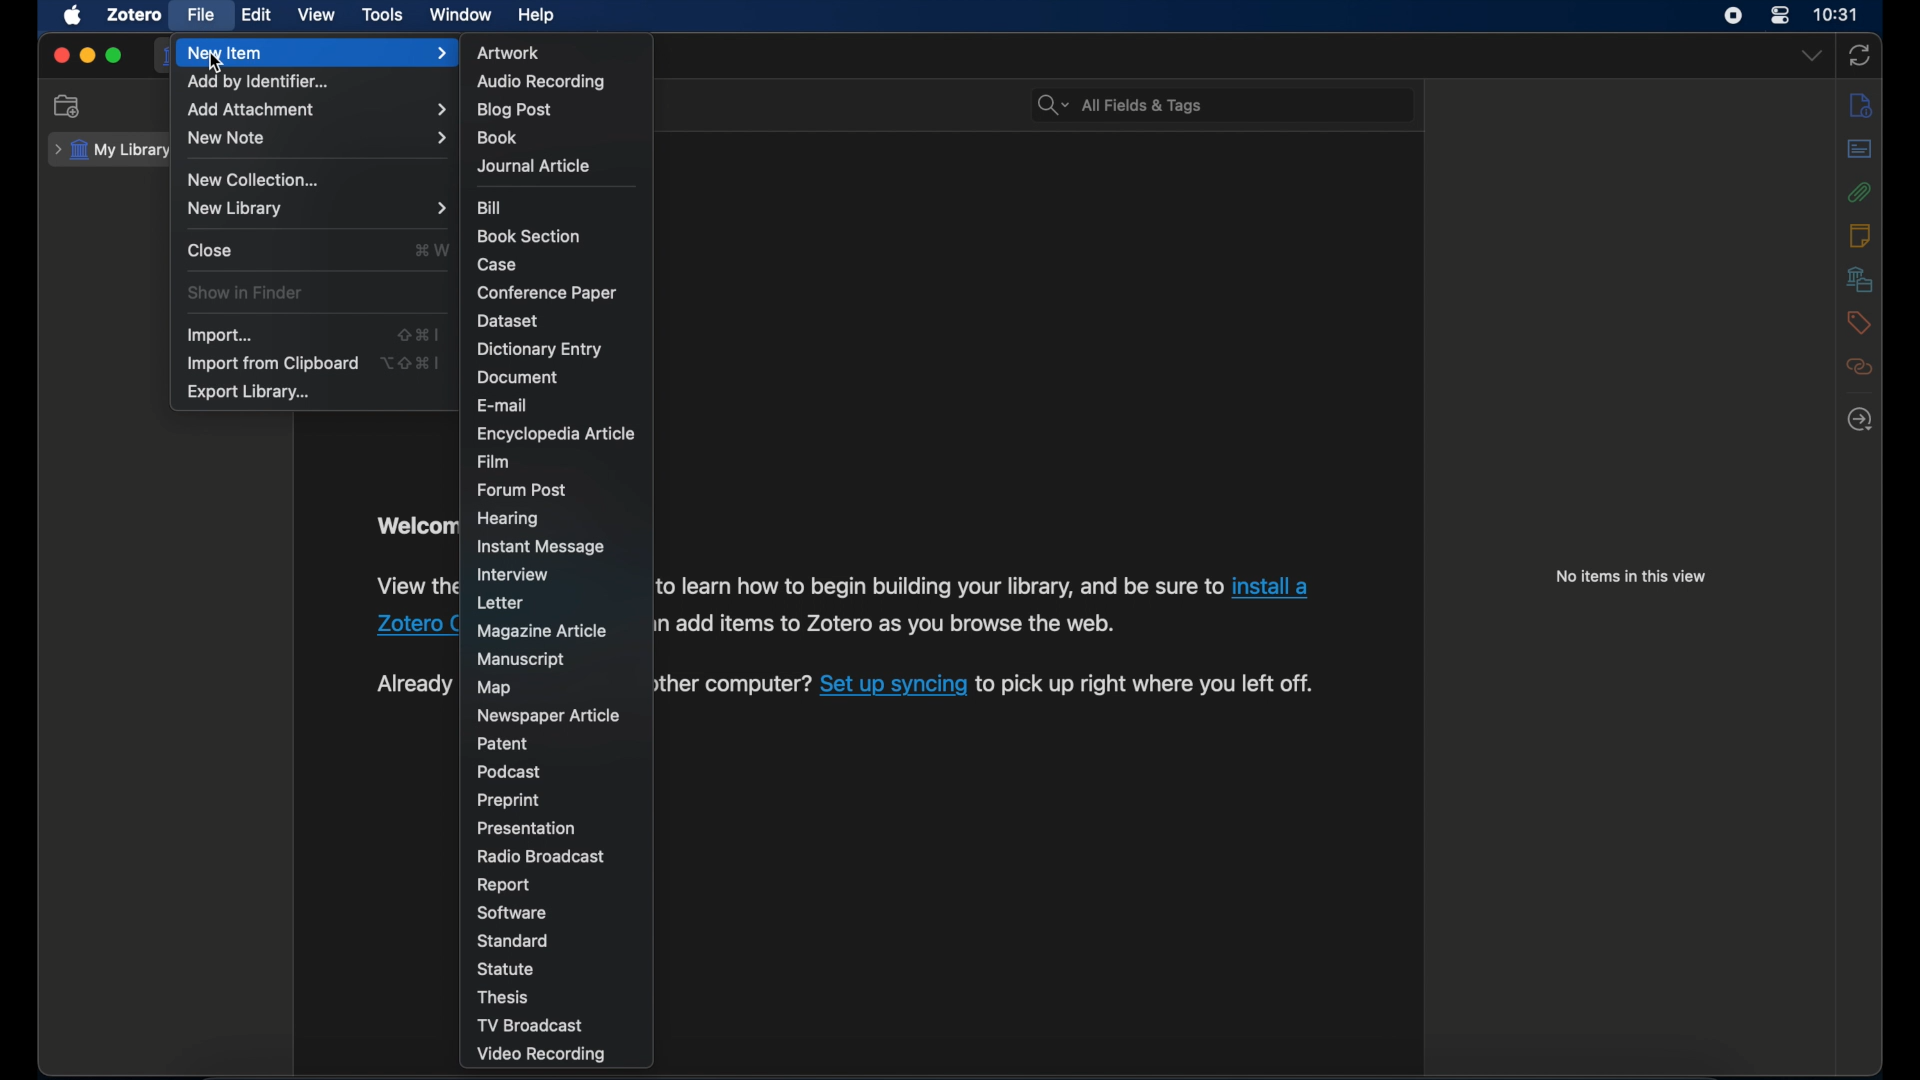  Describe the element at coordinates (515, 110) in the screenshot. I see `blogpost` at that location.